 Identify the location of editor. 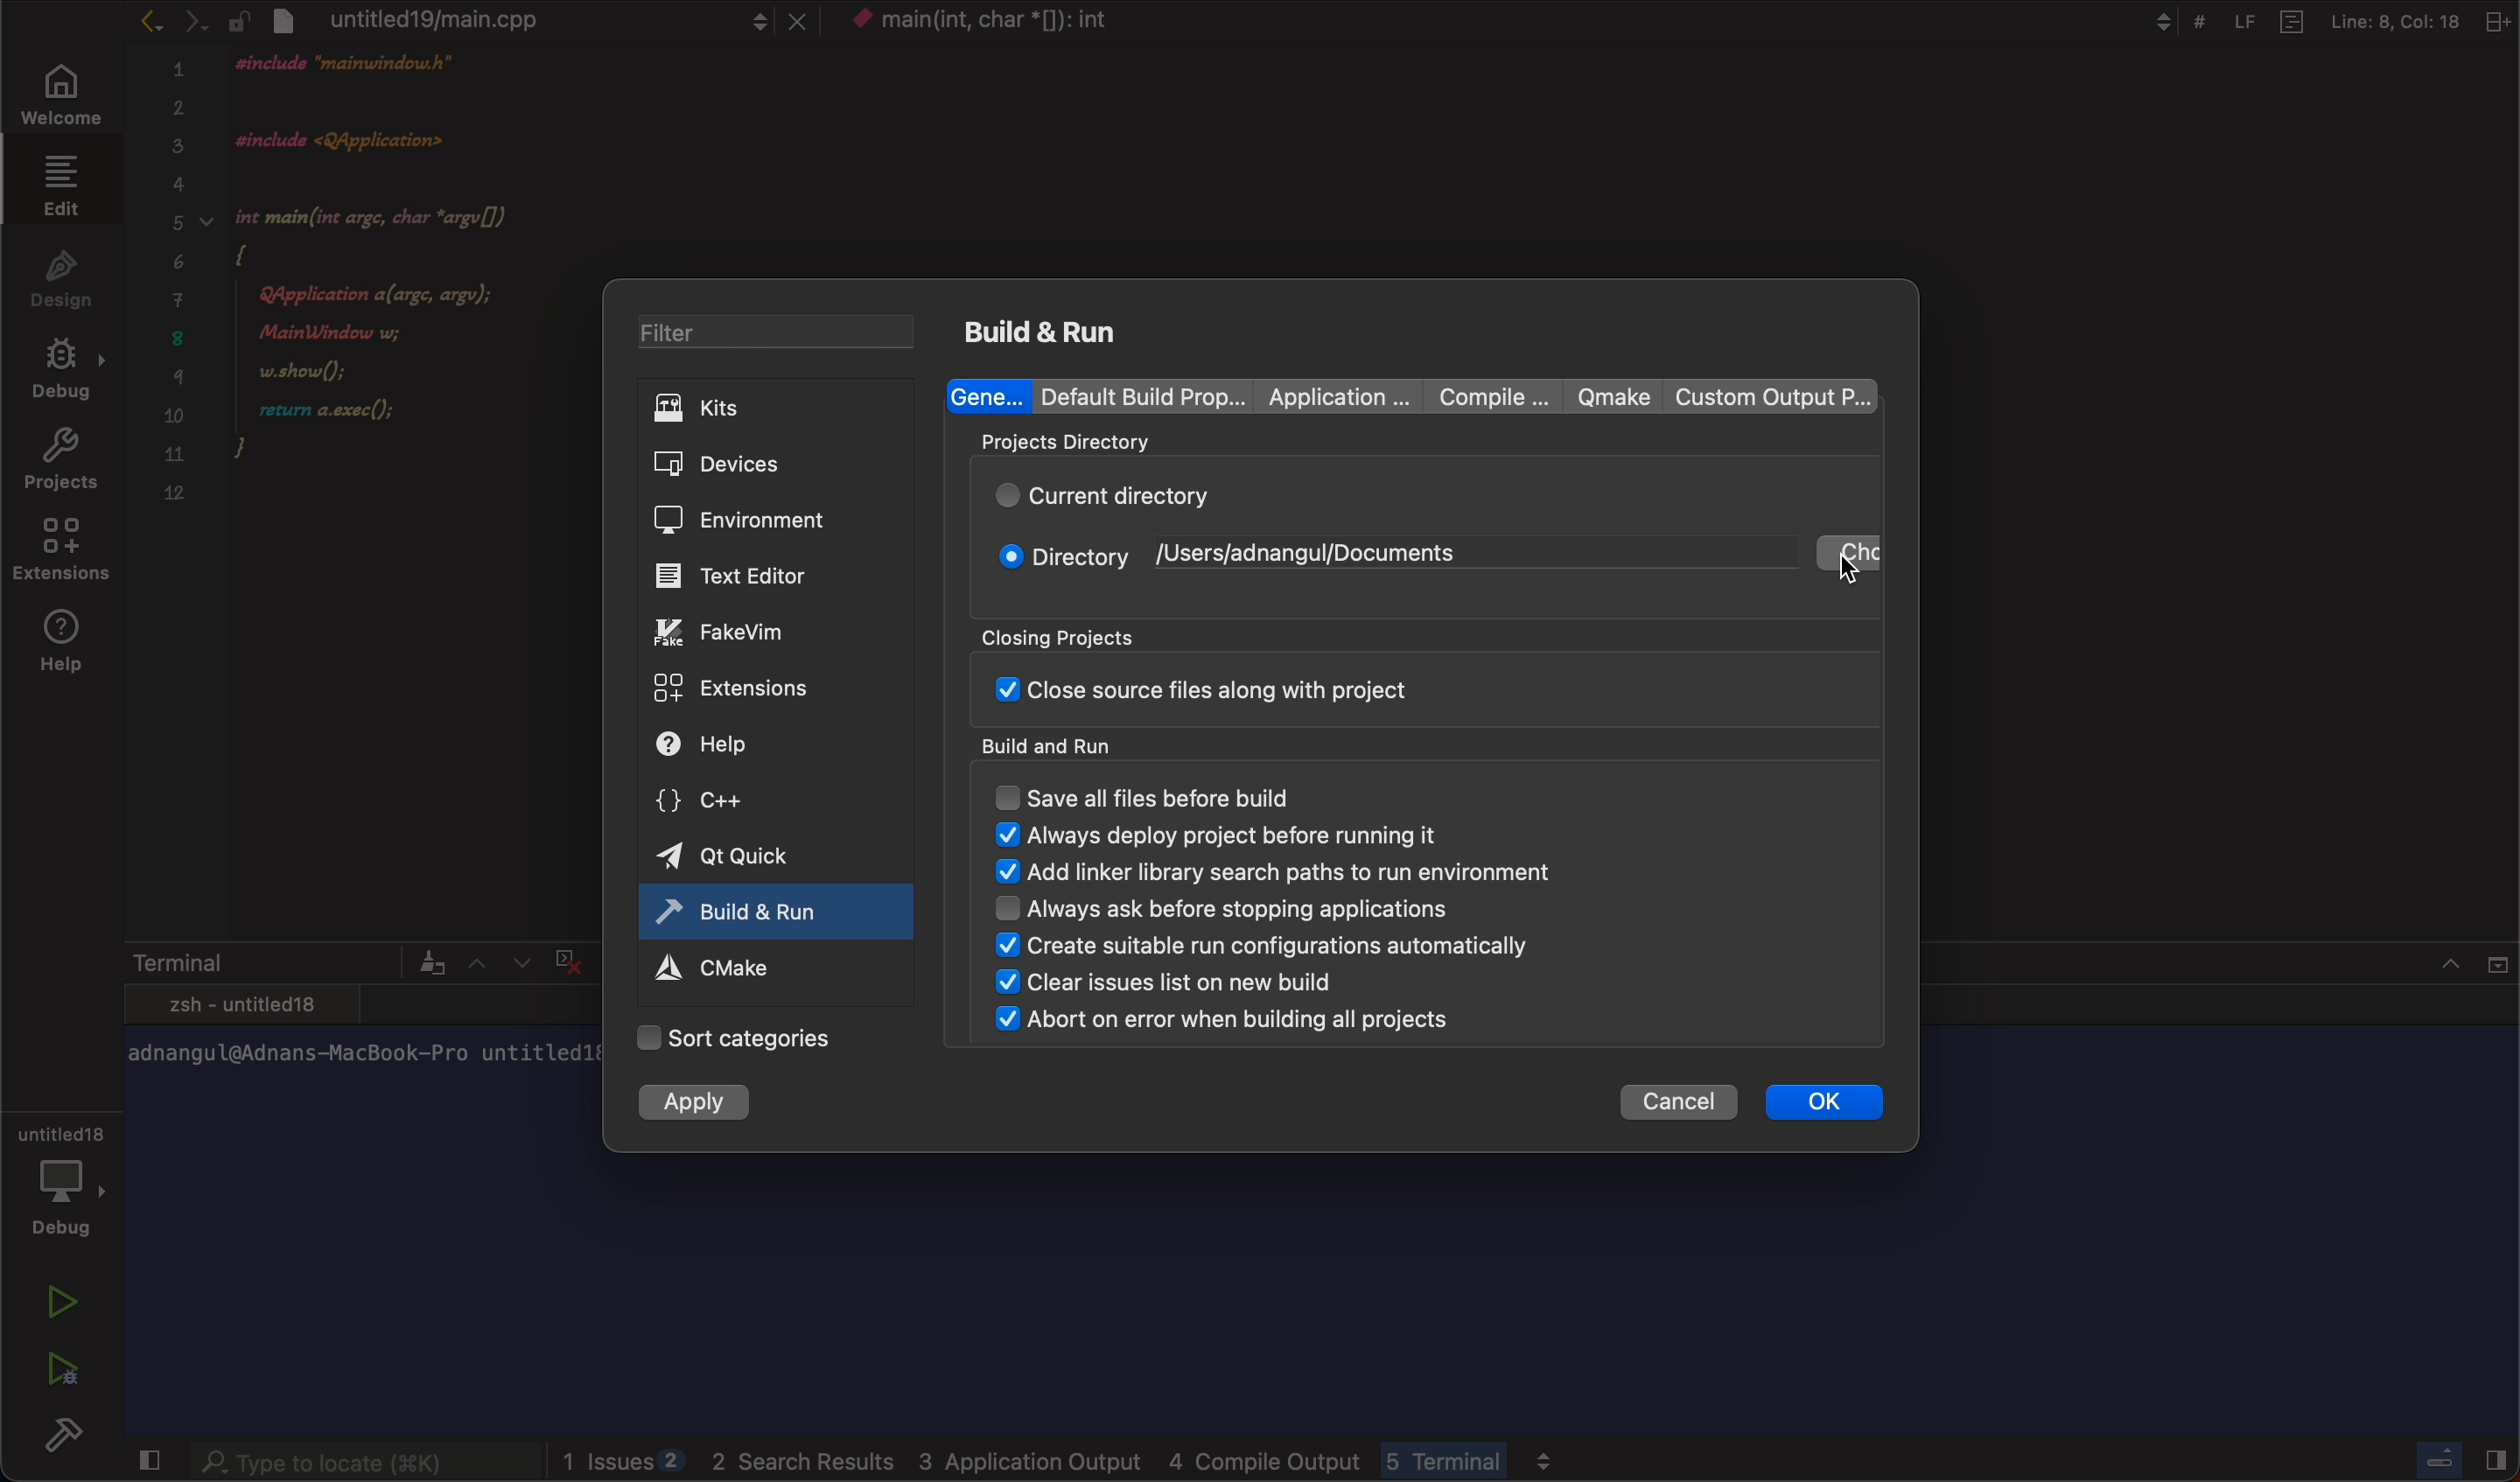
(742, 576).